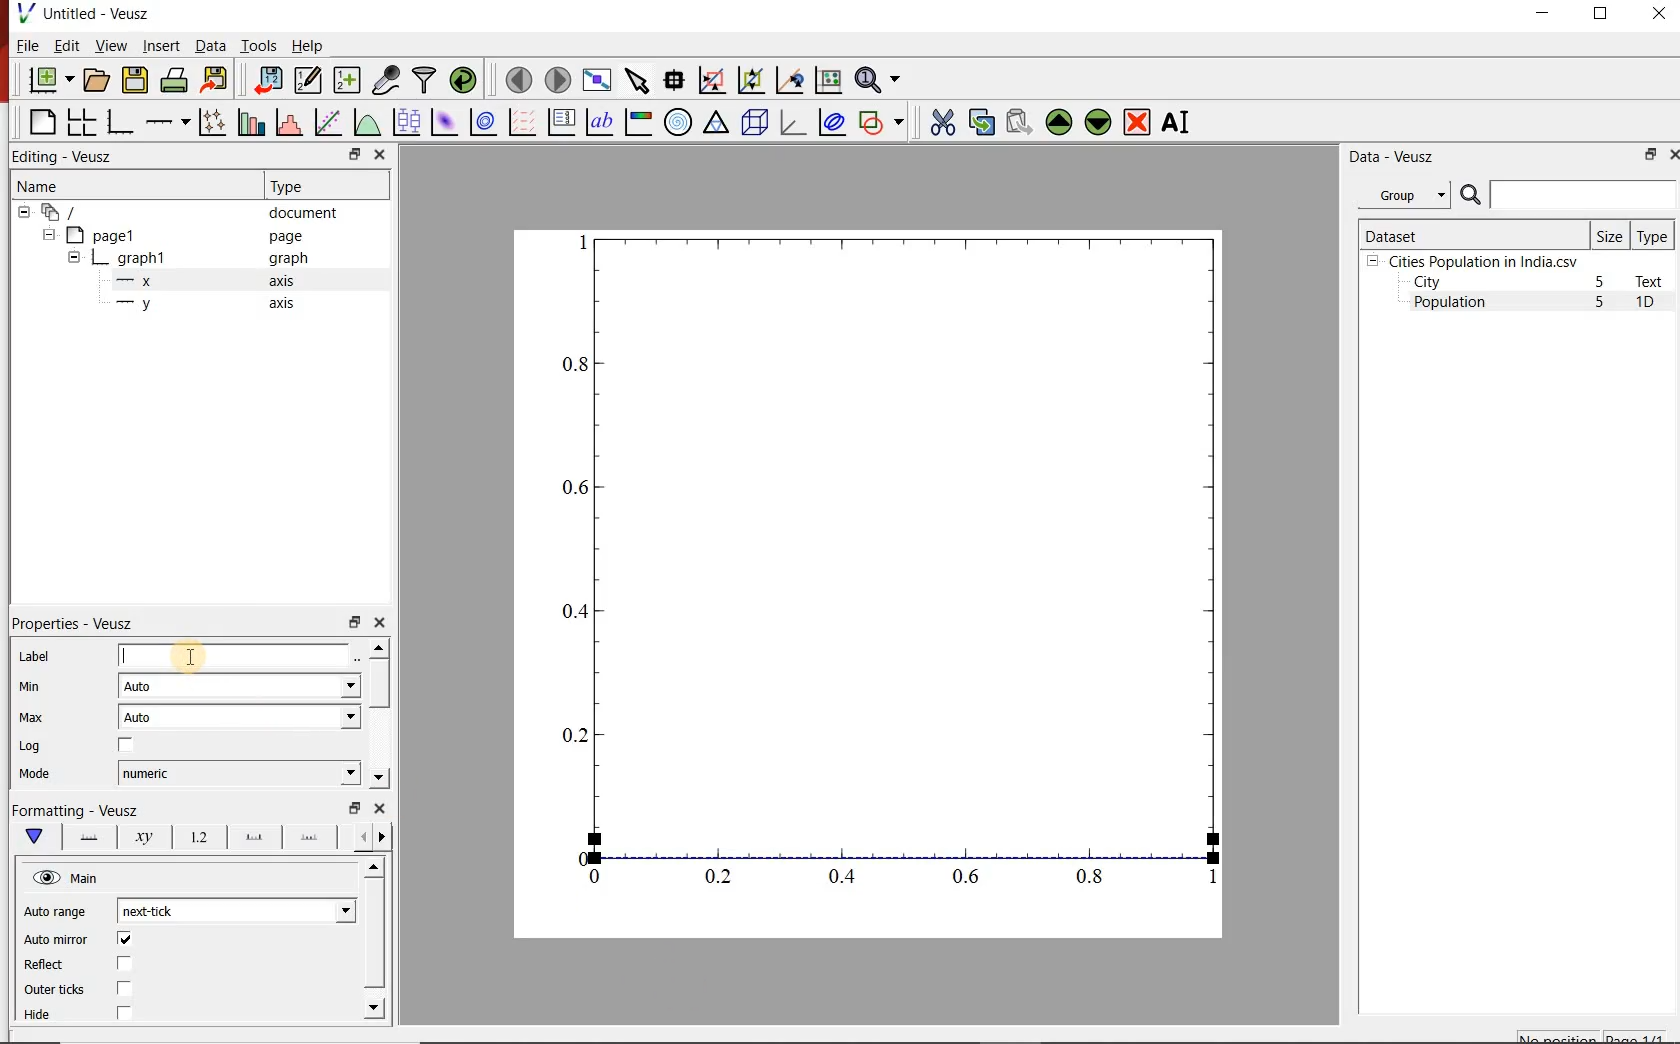 This screenshot has height=1044, width=1680. Describe the element at coordinates (1601, 283) in the screenshot. I see `5` at that location.